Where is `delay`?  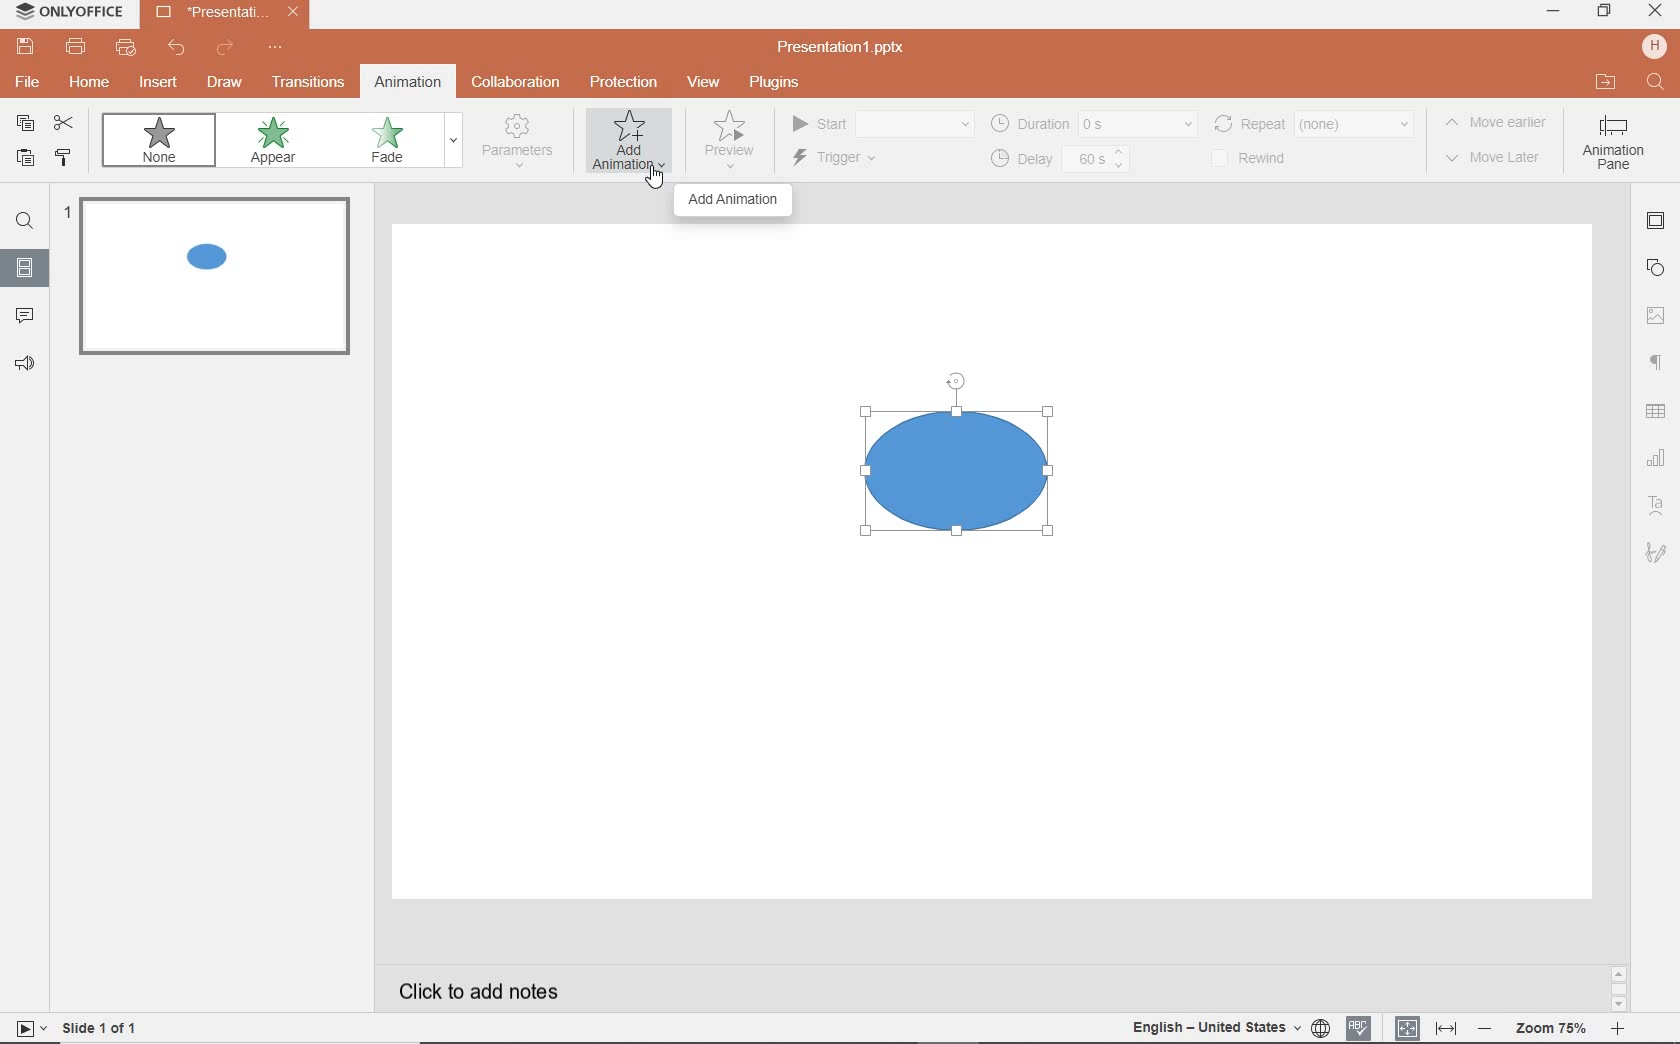
delay is located at coordinates (1058, 160).